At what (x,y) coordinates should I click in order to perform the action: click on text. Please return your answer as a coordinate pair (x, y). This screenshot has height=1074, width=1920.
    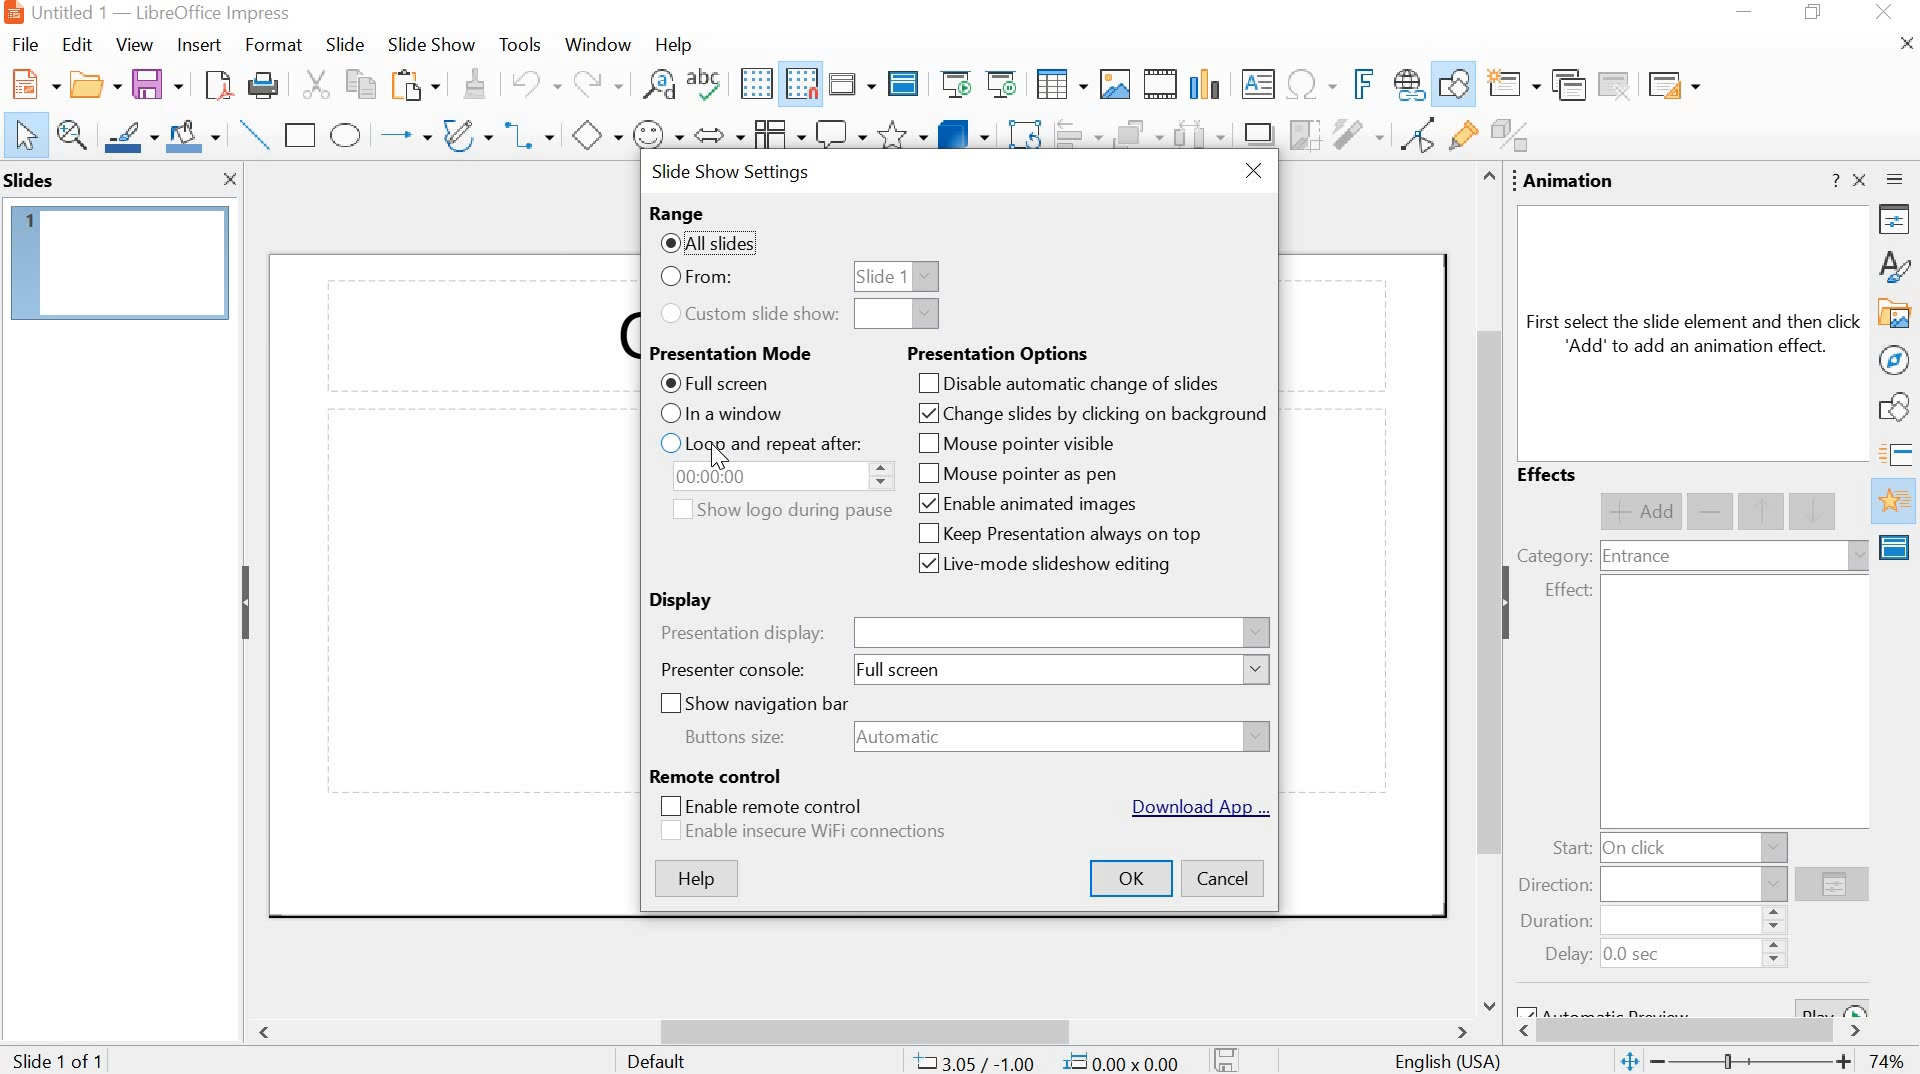
    Looking at the image, I should click on (1695, 334).